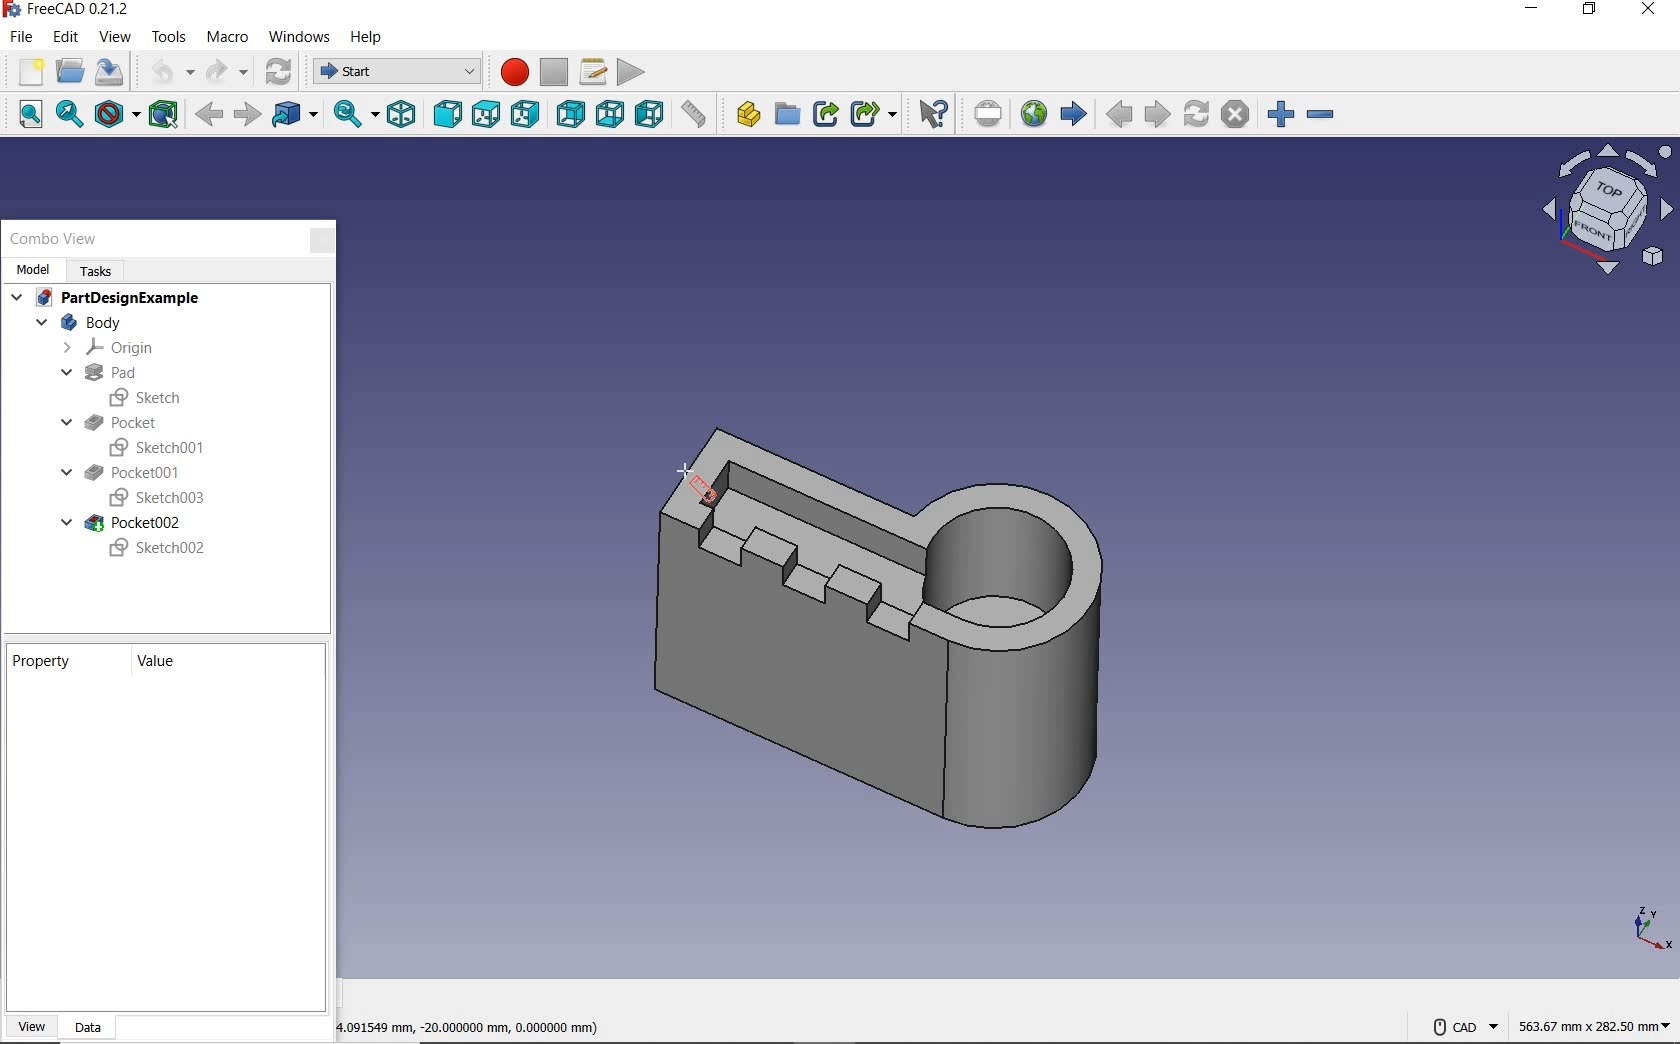  Describe the element at coordinates (525, 113) in the screenshot. I see `right` at that location.